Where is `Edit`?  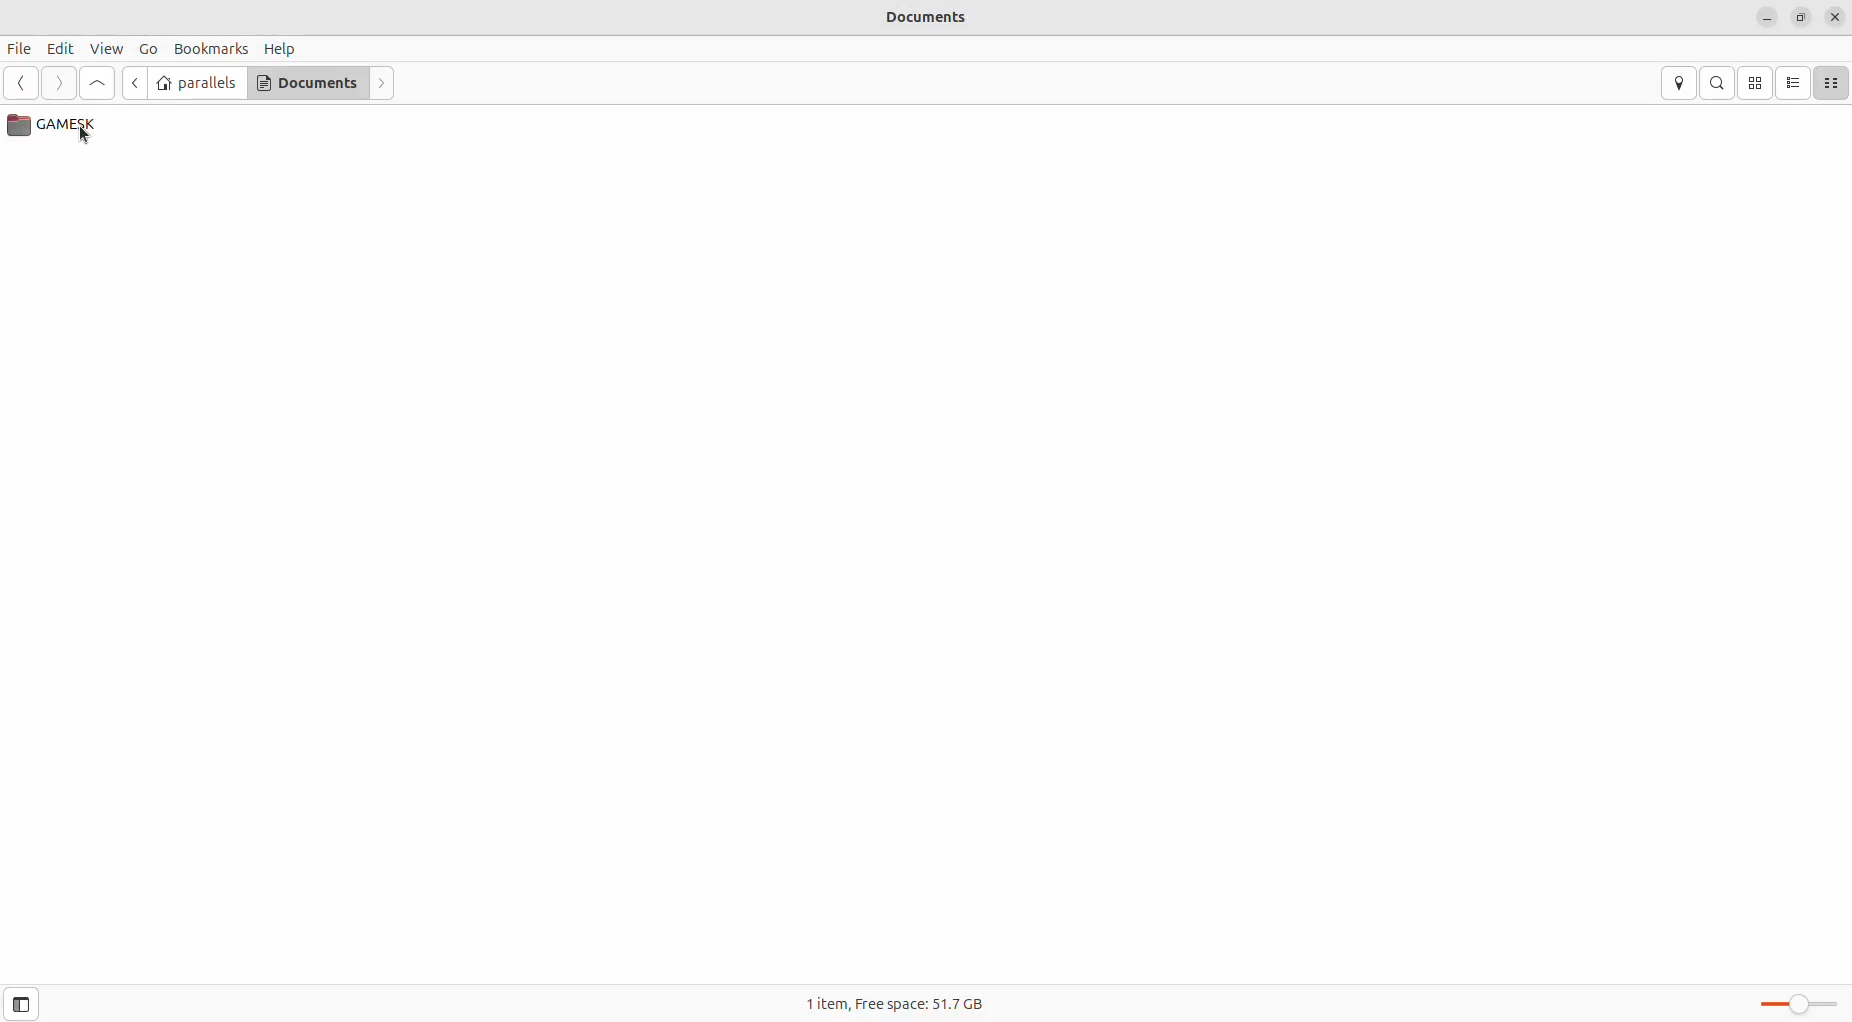 Edit is located at coordinates (62, 50).